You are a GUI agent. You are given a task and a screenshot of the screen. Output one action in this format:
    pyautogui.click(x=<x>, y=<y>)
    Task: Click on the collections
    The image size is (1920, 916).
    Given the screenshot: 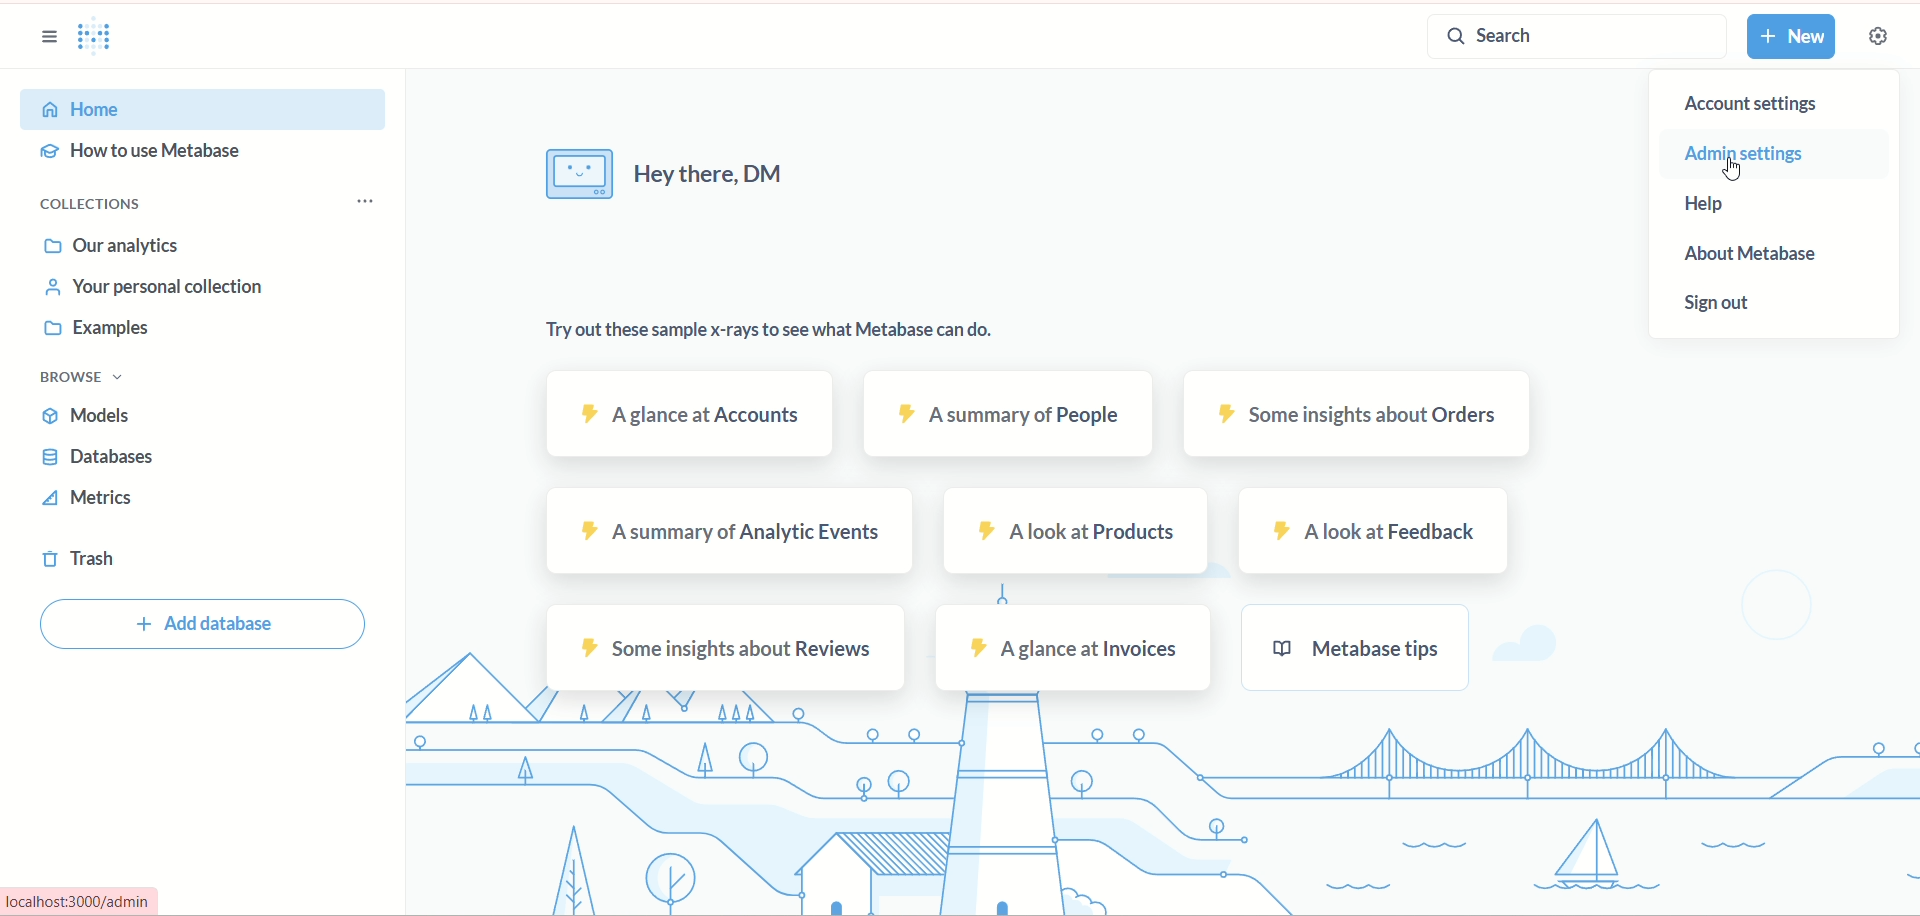 What is the action you would take?
    pyautogui.click(x=211, y=203)
    